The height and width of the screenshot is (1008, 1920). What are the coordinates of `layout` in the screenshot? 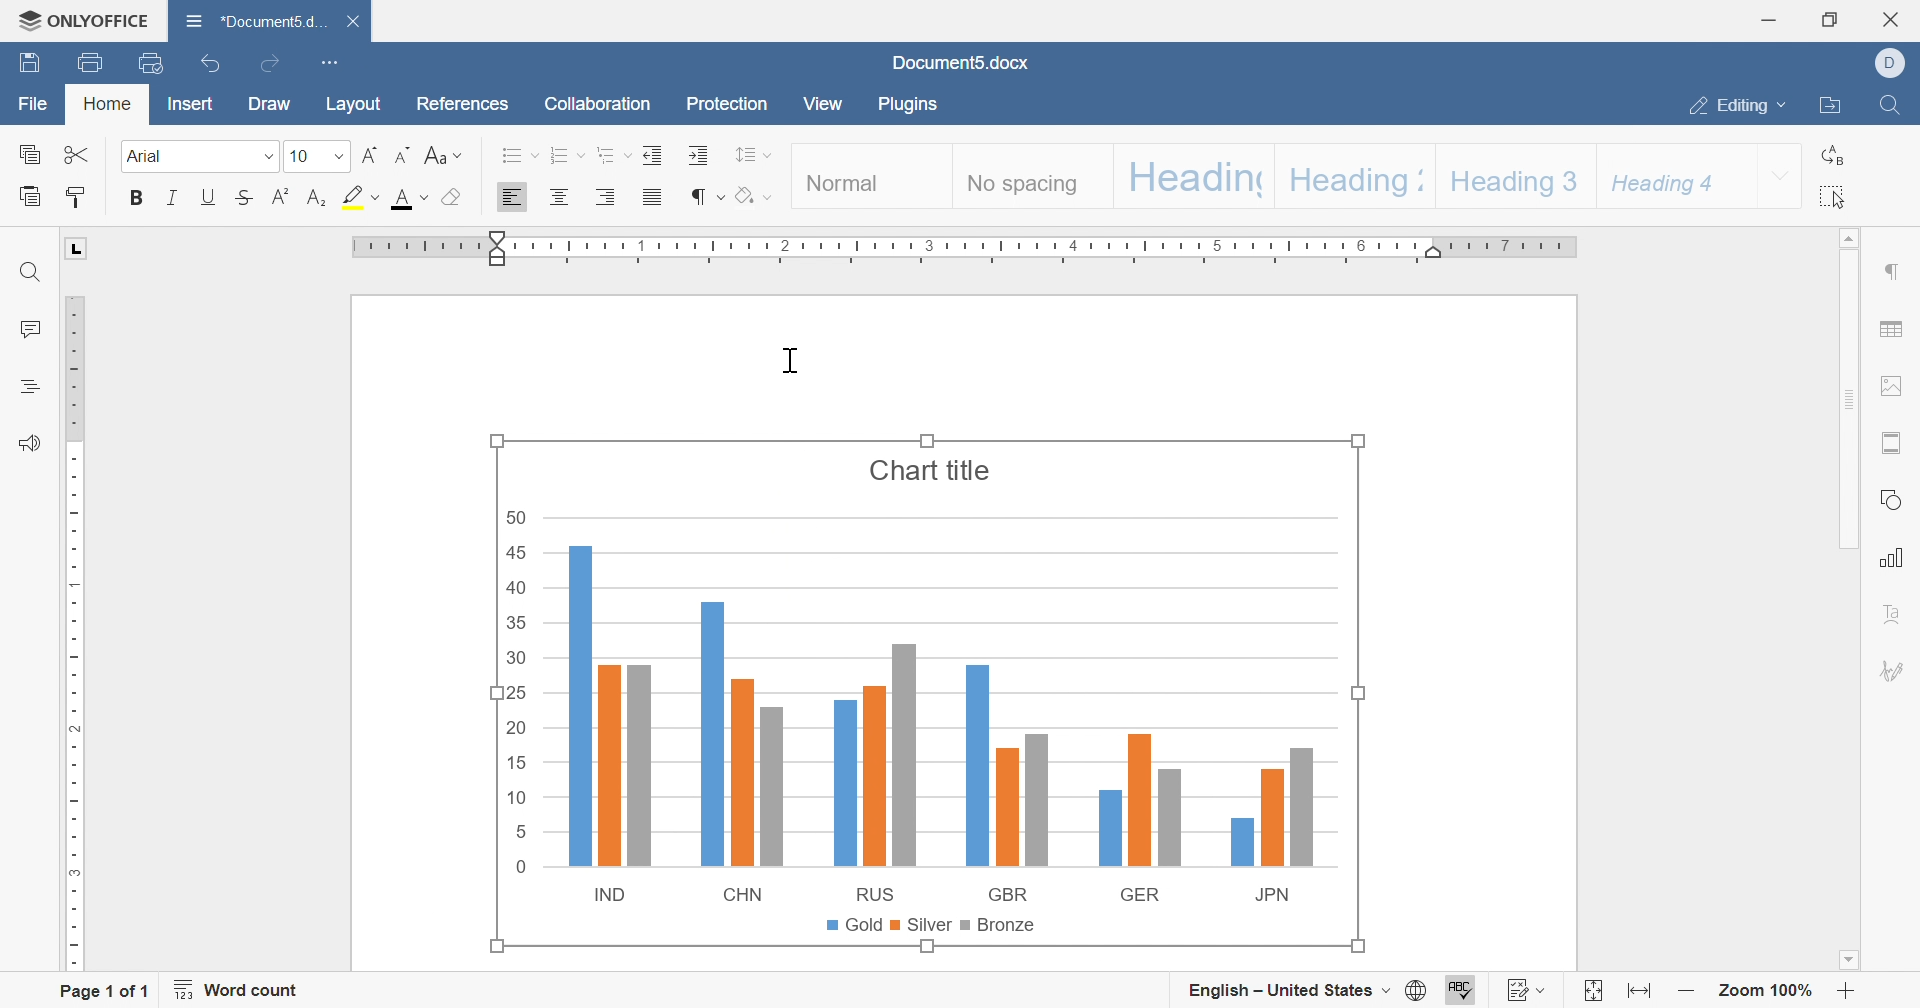 It's located at (354, 105).